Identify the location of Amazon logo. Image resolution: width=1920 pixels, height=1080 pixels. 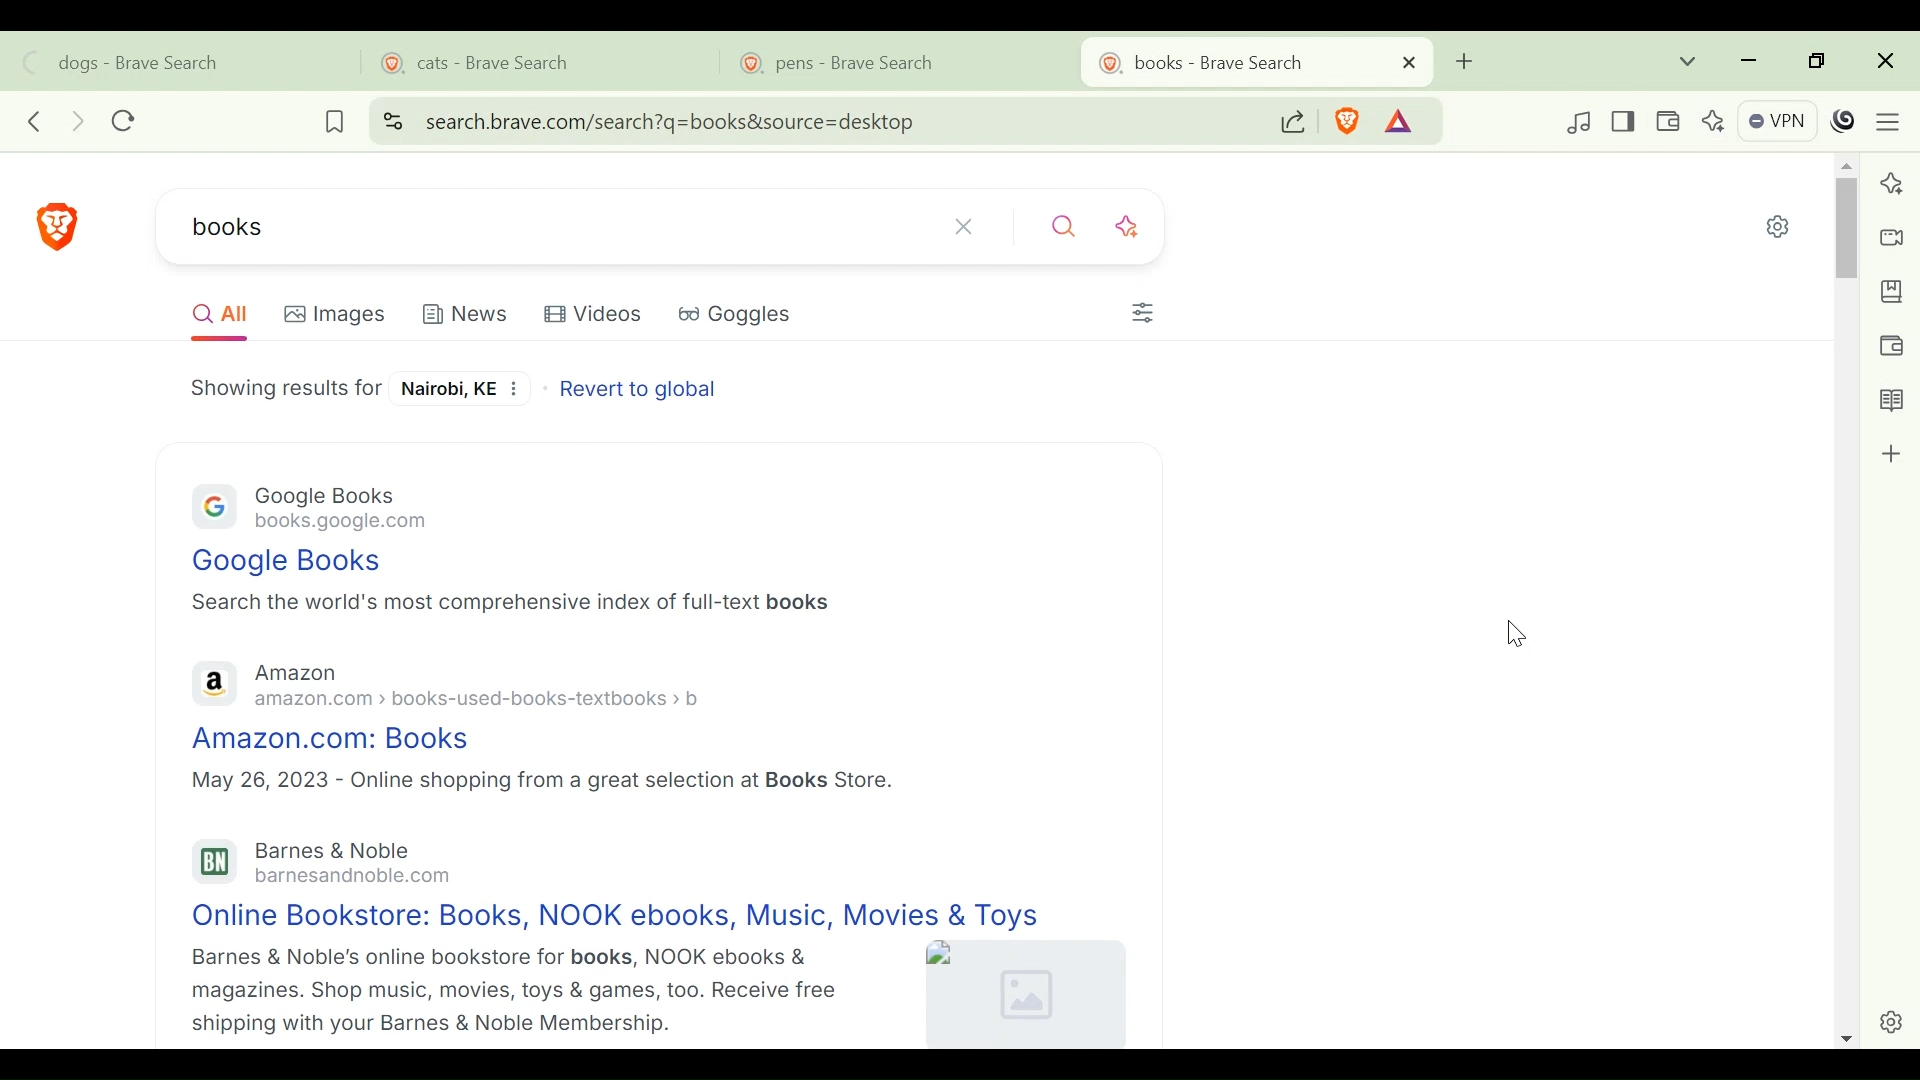
(212, 685).